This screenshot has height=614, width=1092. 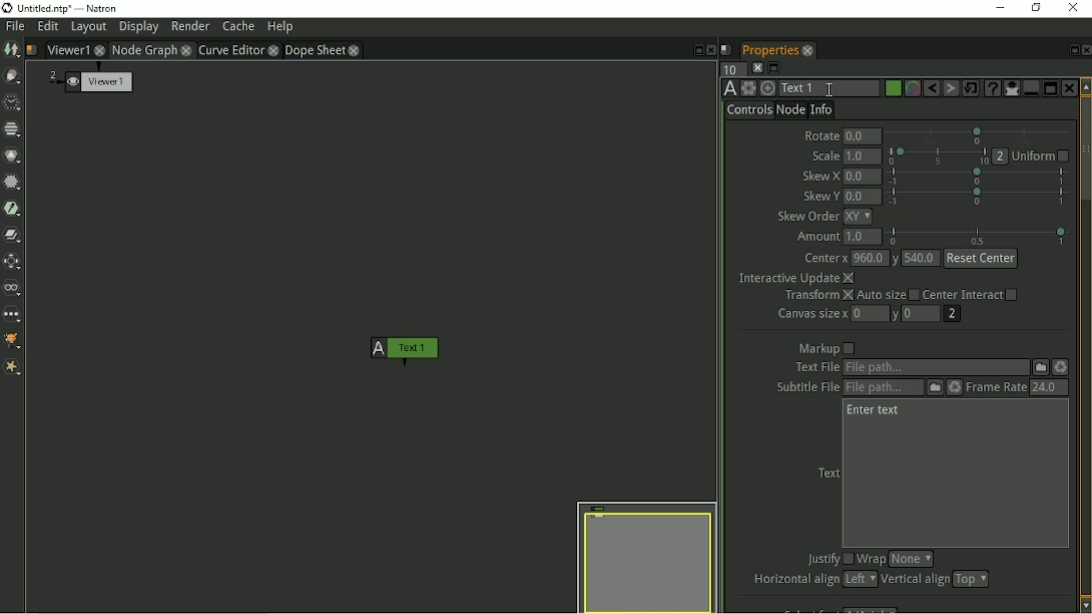 I want to click on Undo, so click(x=931, y=88).